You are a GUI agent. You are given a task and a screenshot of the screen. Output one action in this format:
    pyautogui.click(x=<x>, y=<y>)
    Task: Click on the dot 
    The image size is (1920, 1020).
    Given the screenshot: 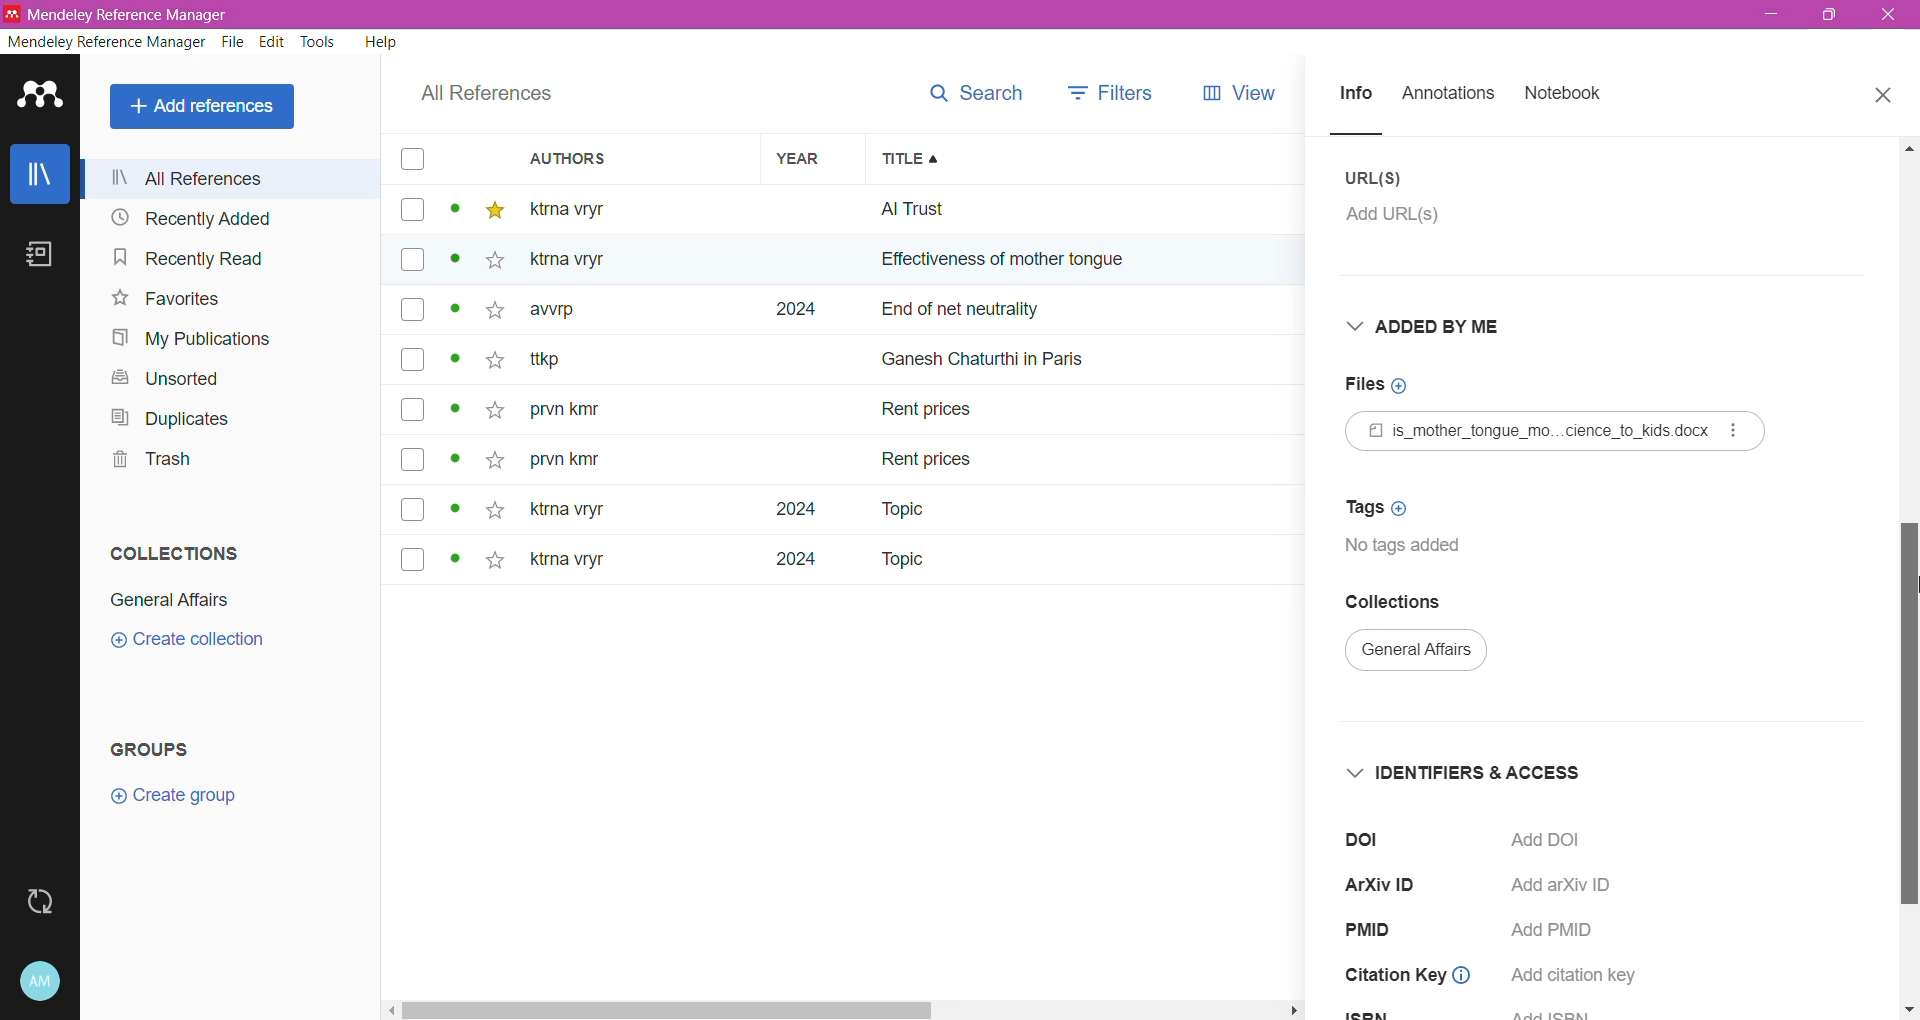 What is the action you would take?
    pyautogui.click(x=453, y=213)
    